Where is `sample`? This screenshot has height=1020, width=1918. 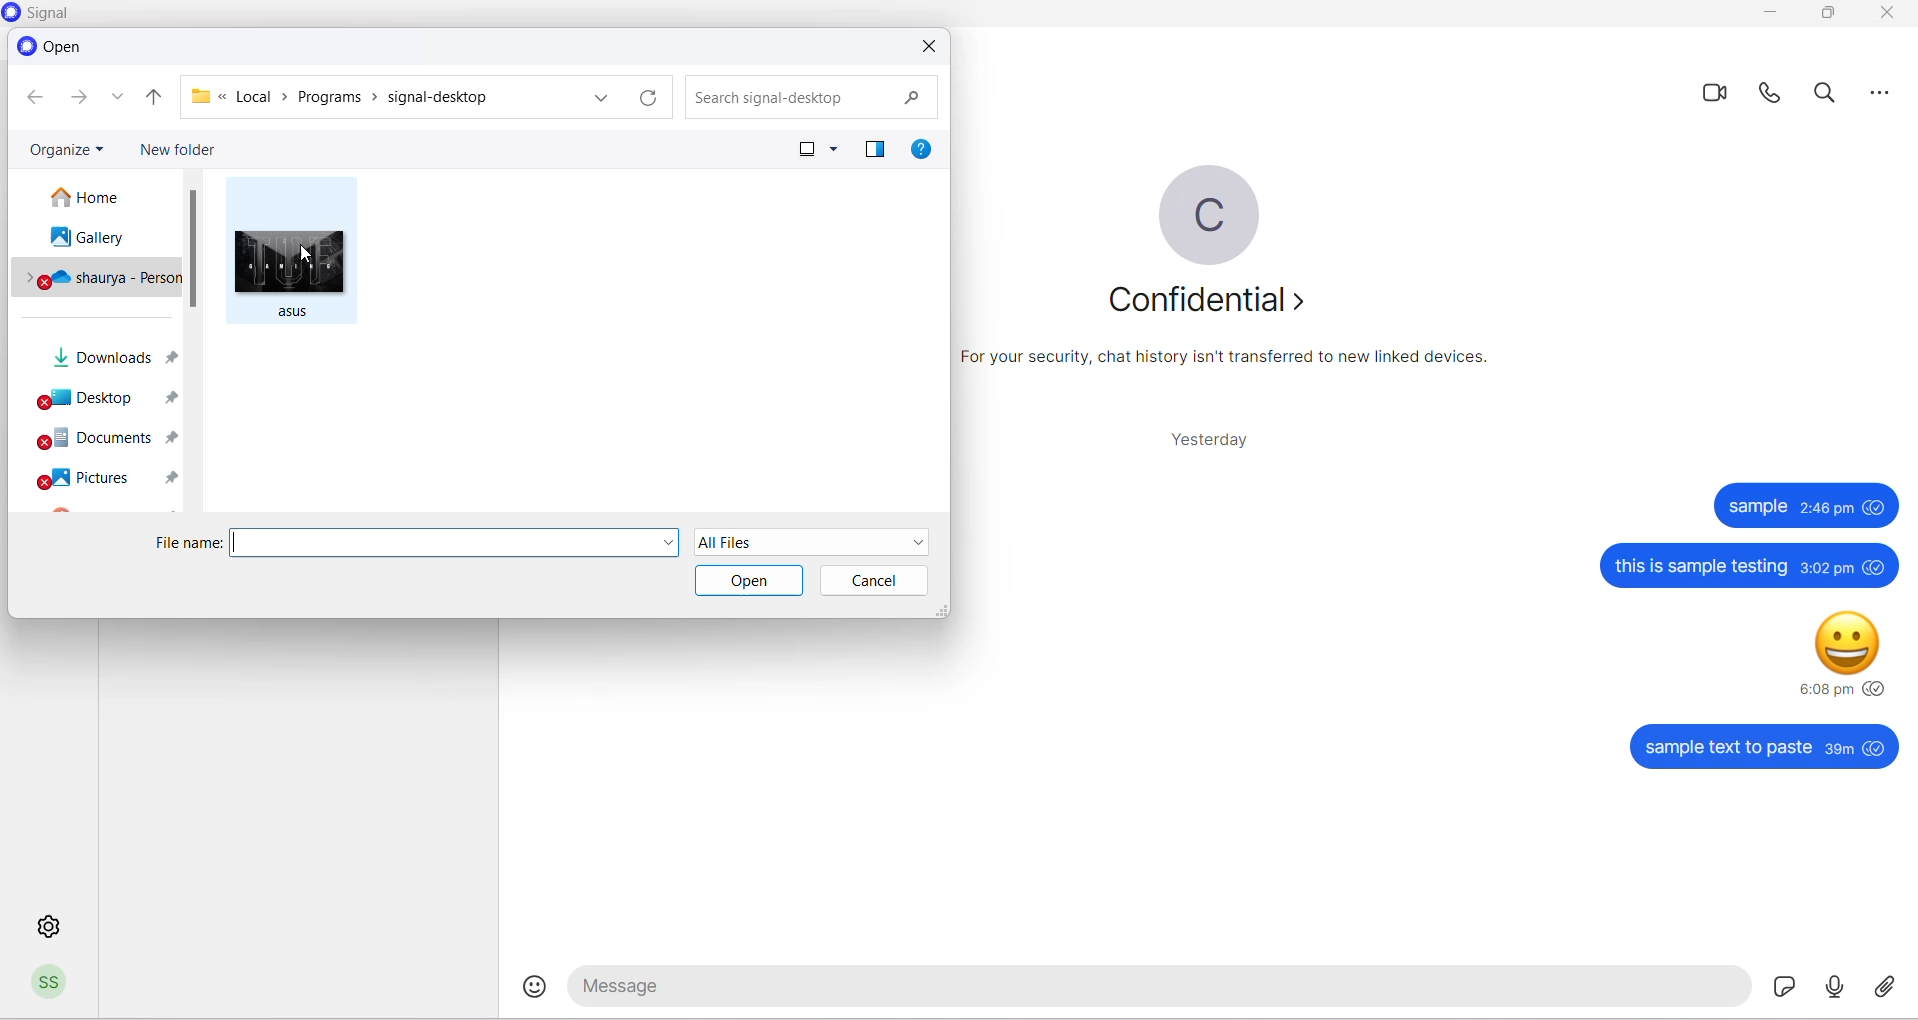
sample is located at coordinates (1758, 506).